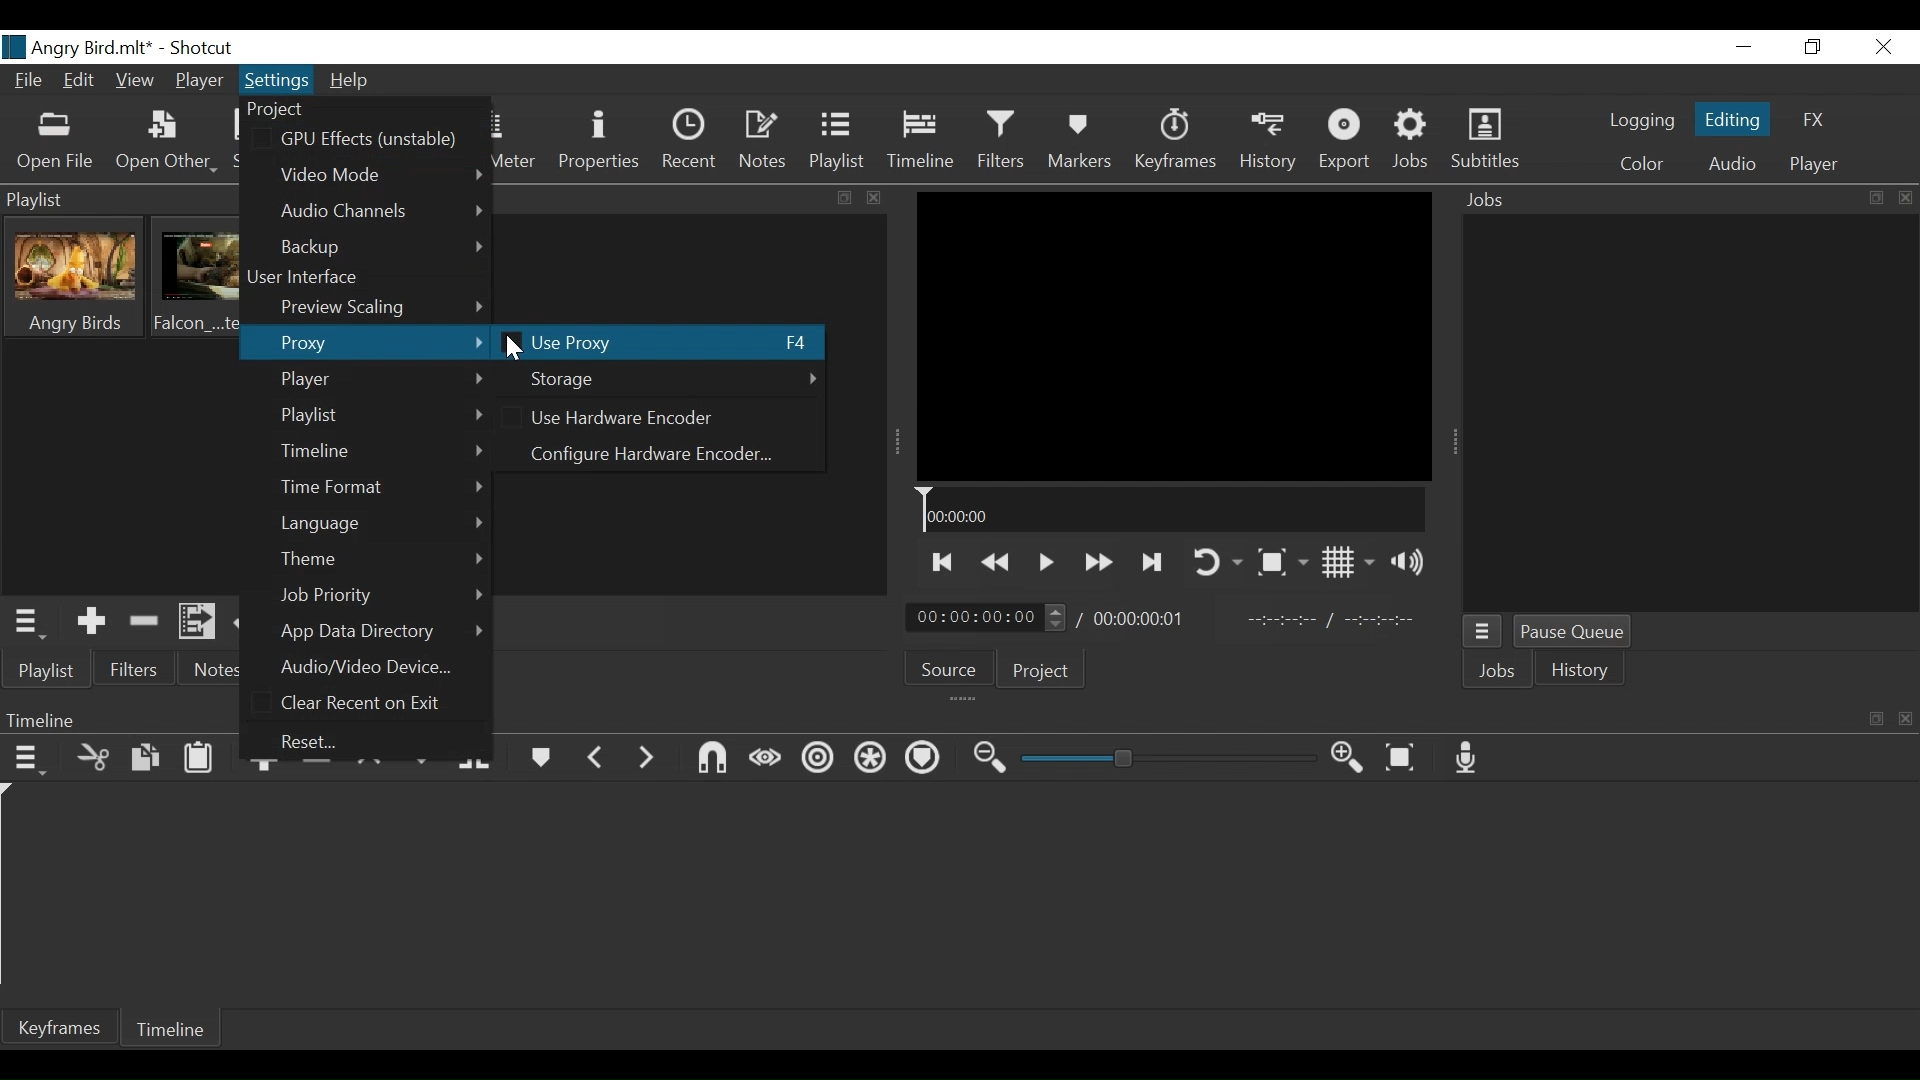  What do you see at coordinates (1150, 565) in the screenshot?
I see `Skip to the next point` at bounding box center [1150, 565].